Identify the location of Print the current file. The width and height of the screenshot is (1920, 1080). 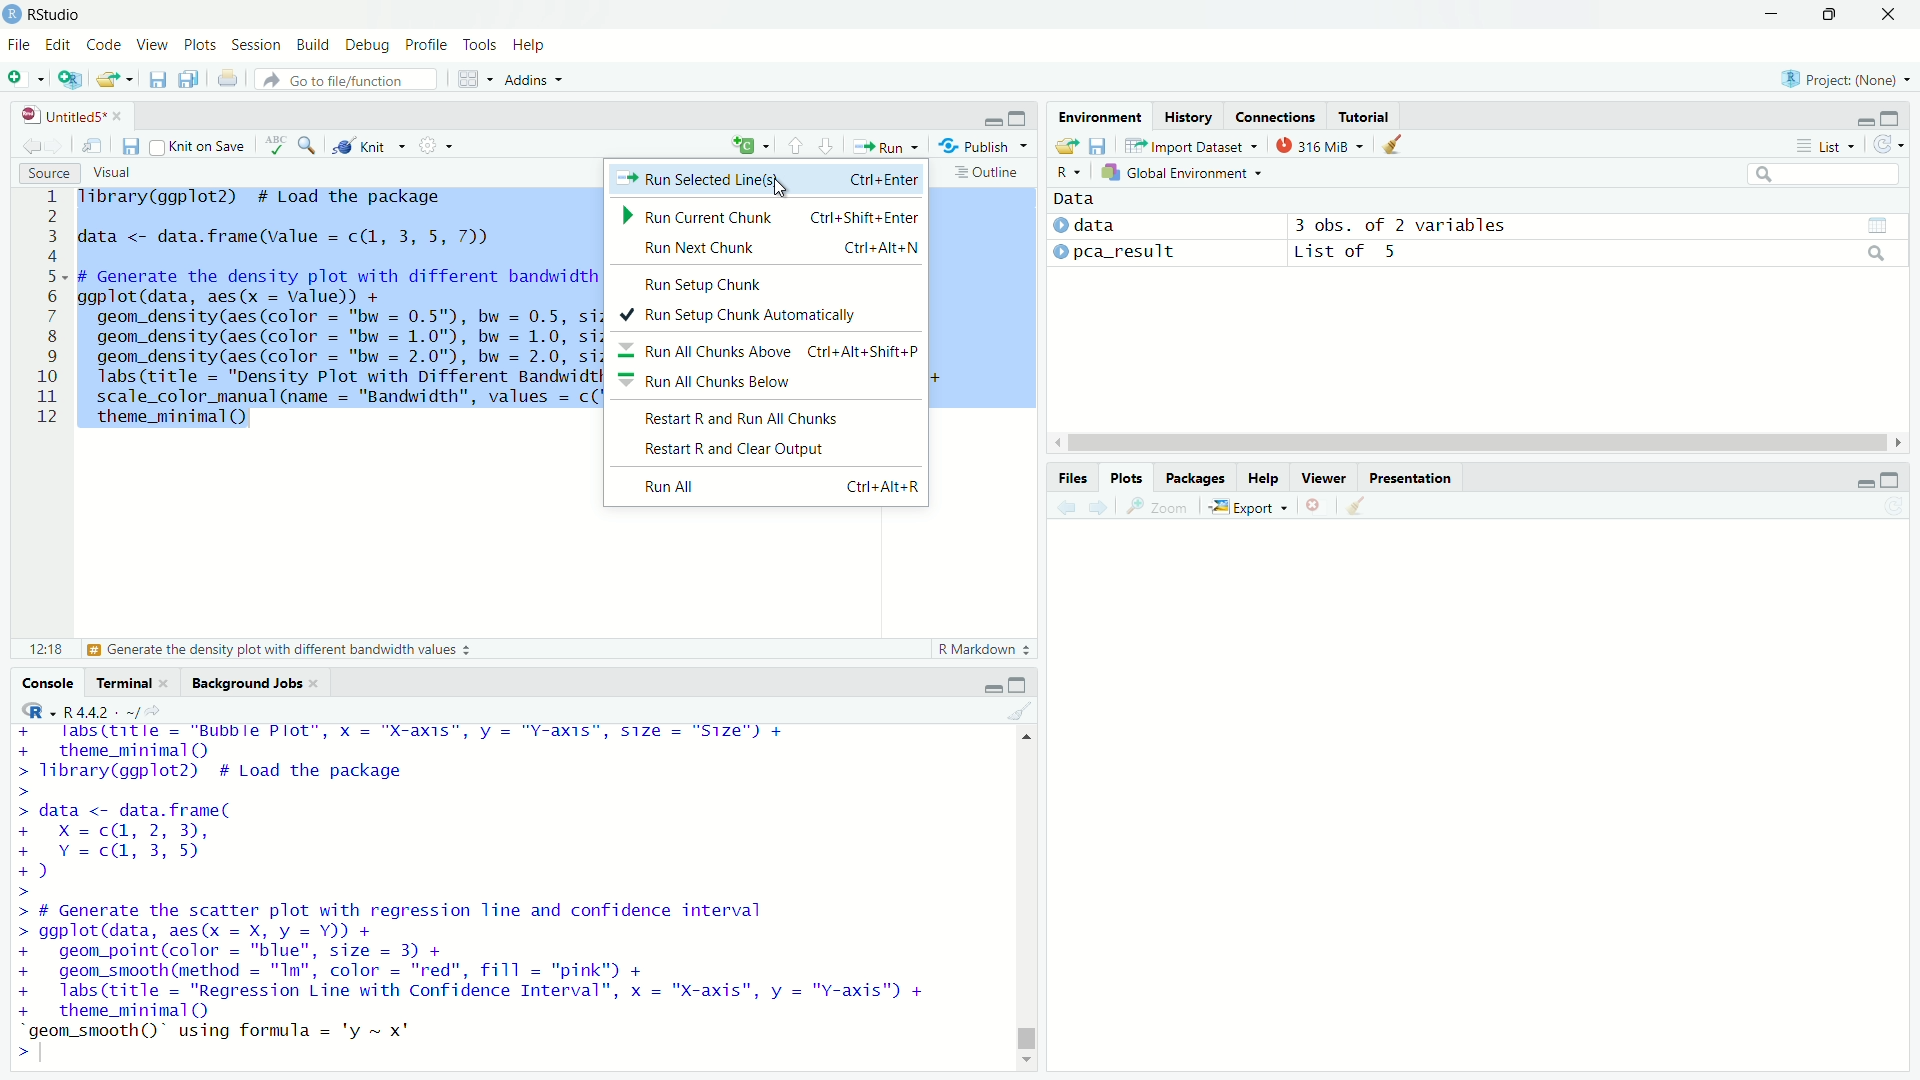
(229, 78).